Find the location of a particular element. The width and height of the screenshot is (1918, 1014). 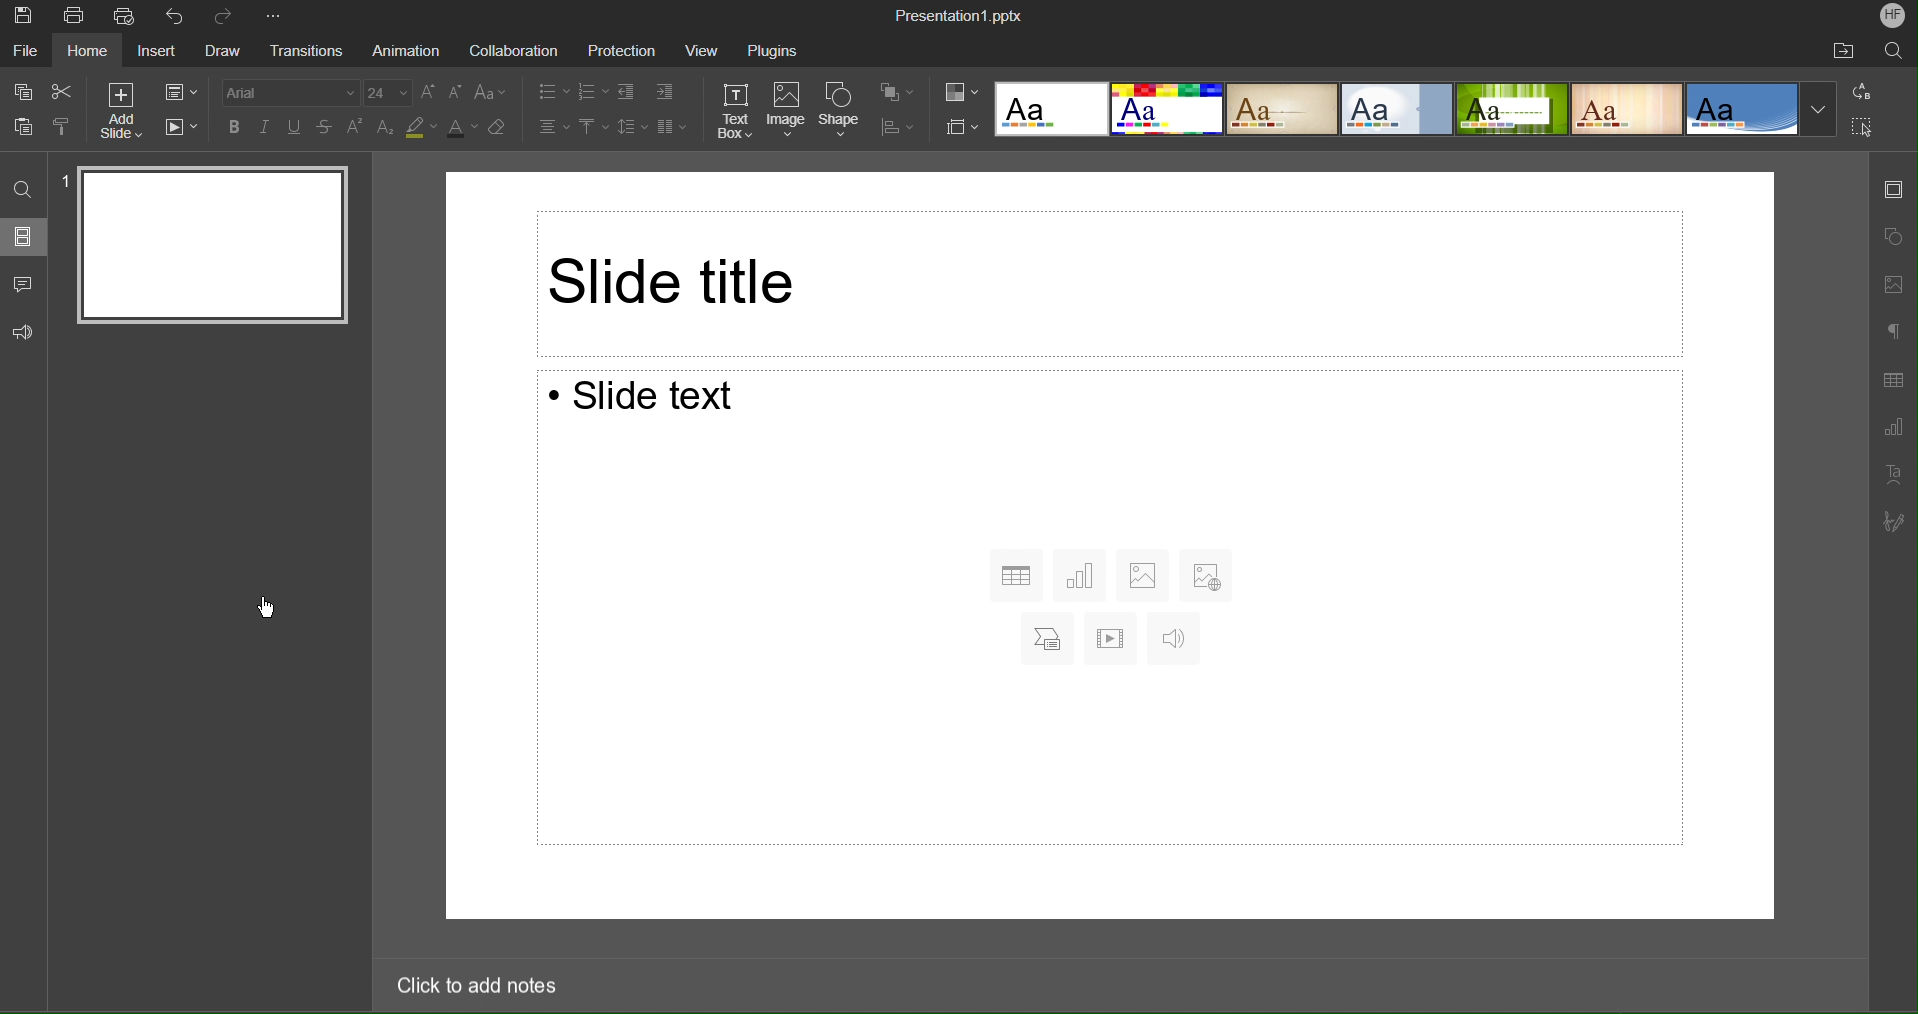

Shape Settings is located at coordinates (1894, 236).